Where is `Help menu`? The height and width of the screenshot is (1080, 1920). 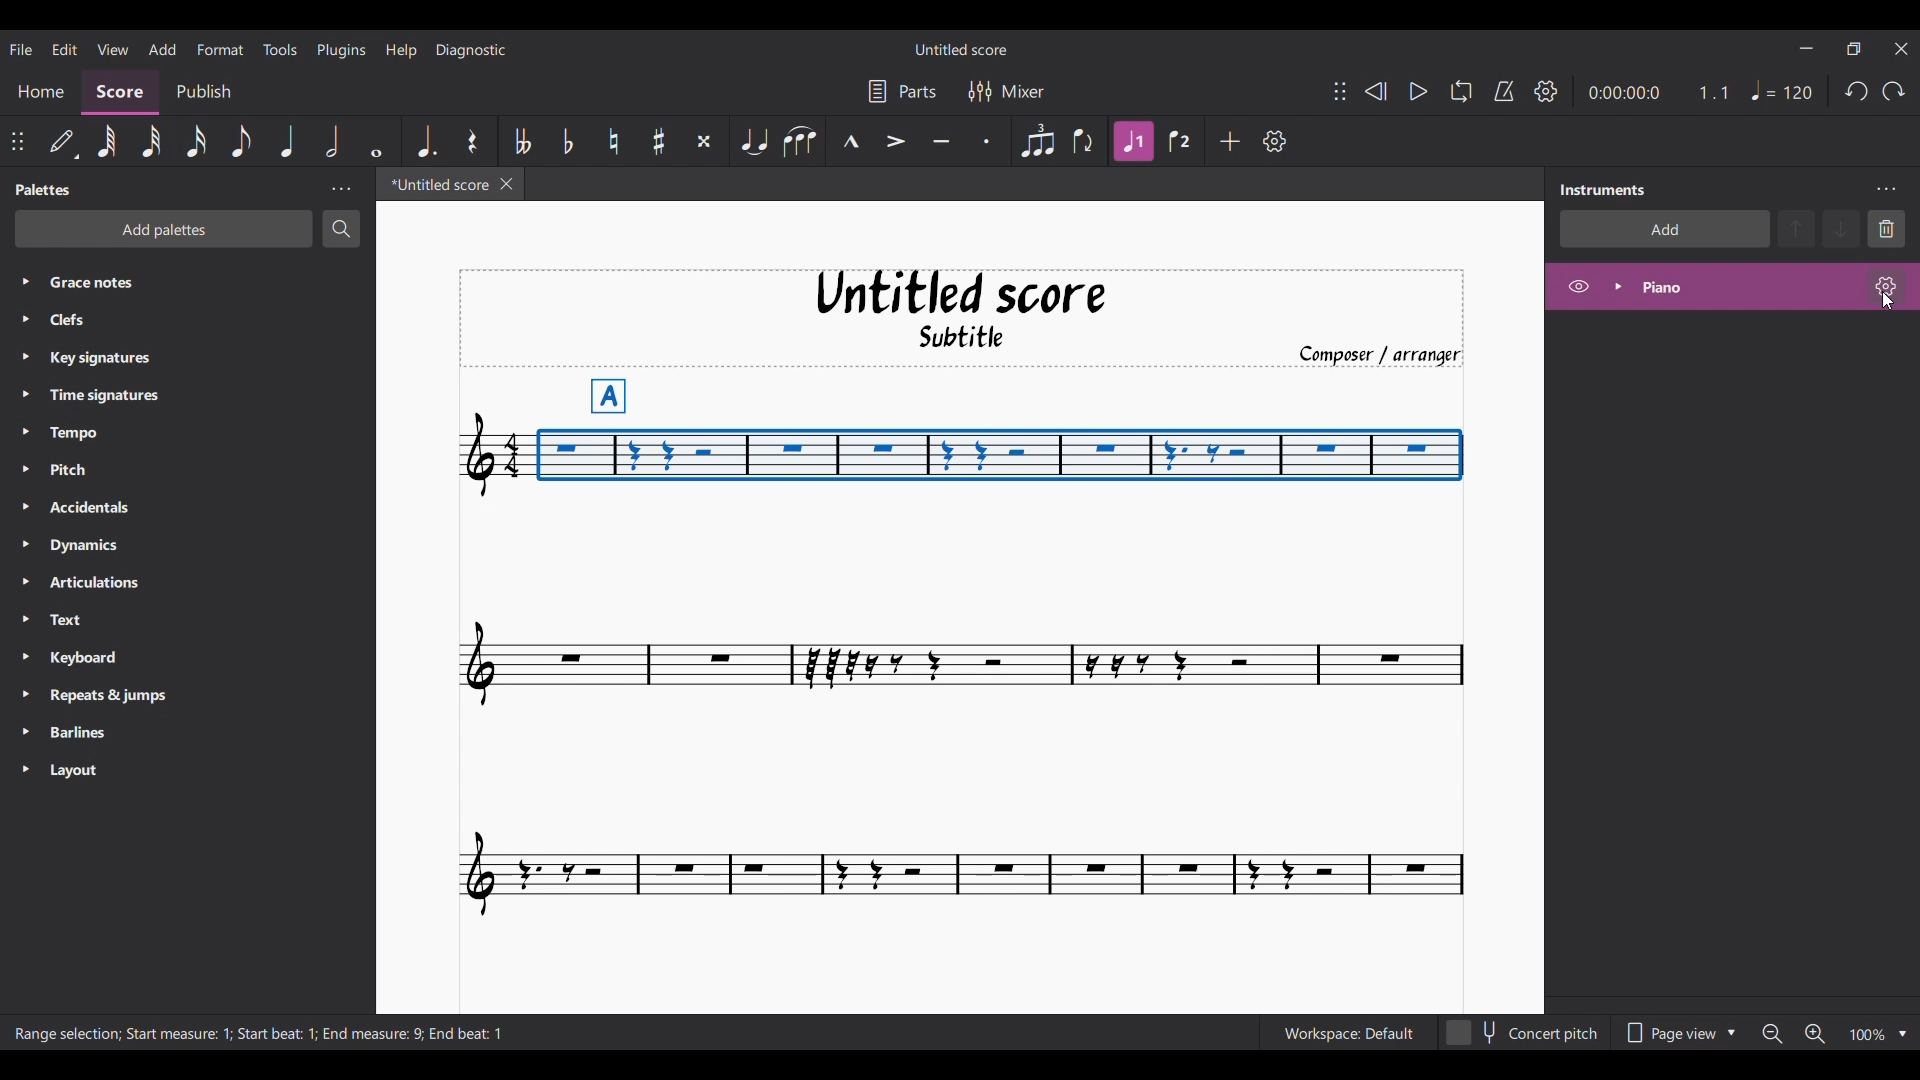
Help menu is located at coordinates (403, 50).